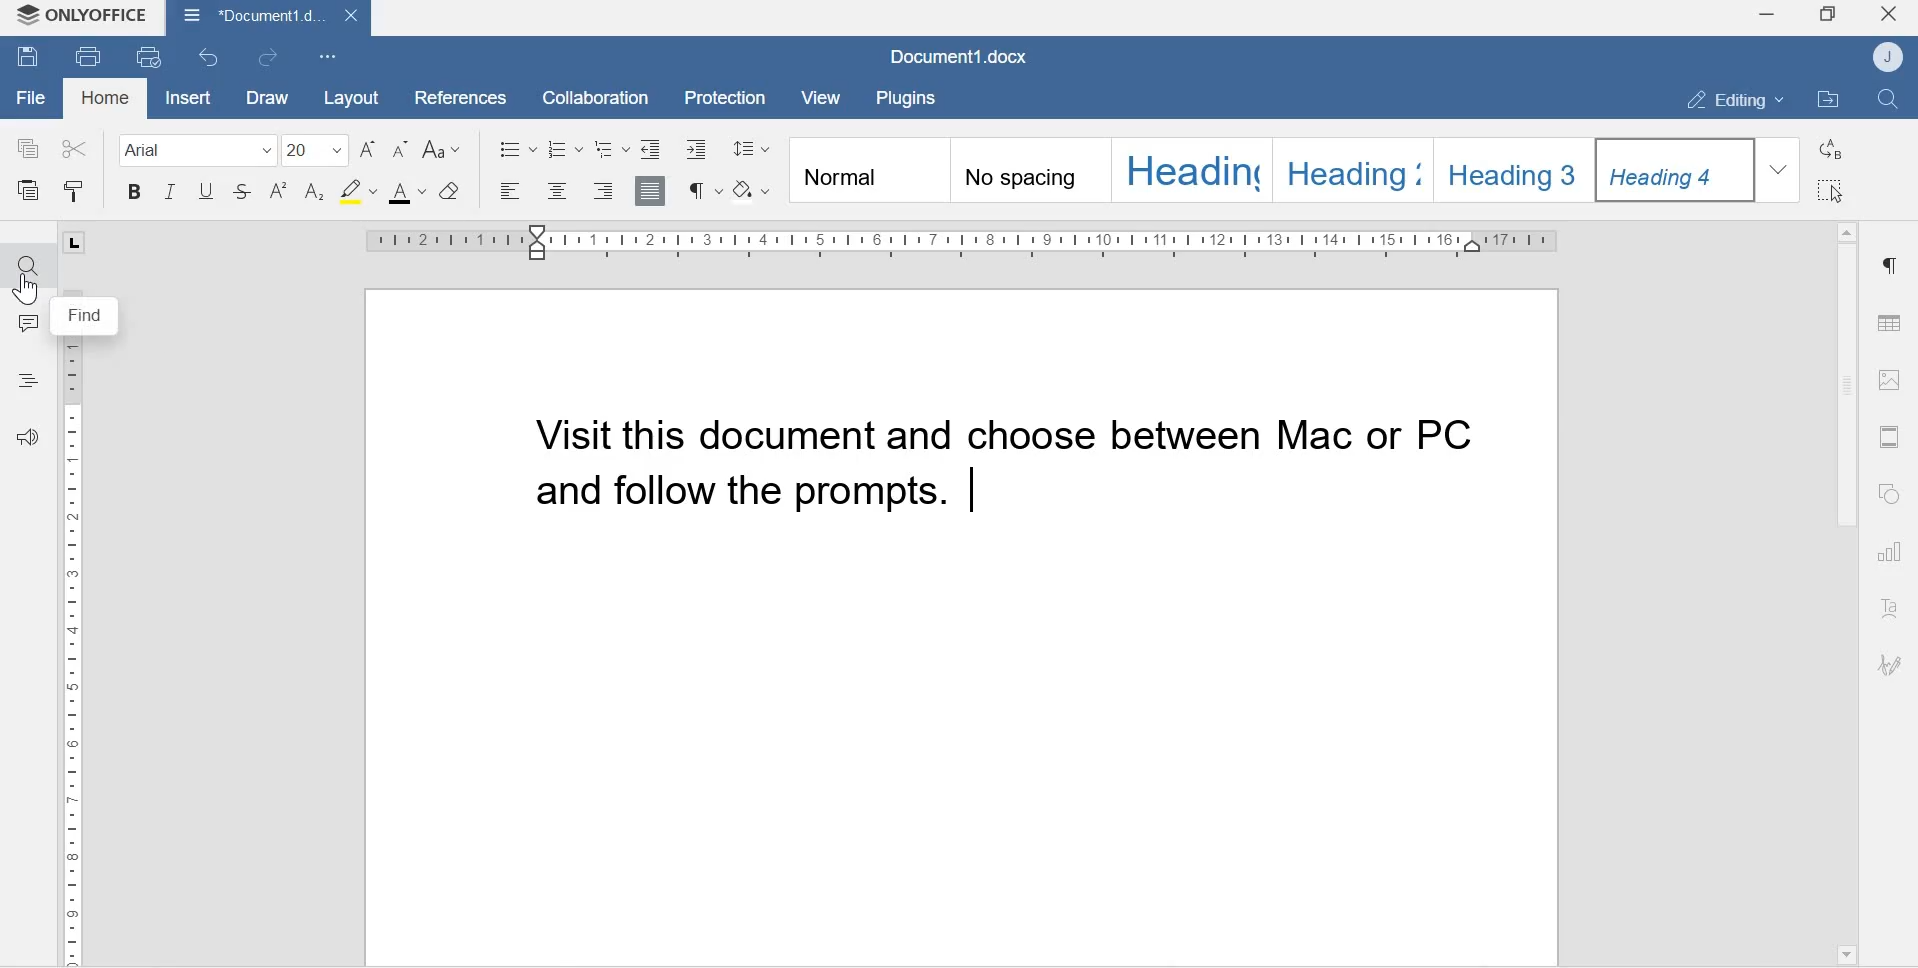  I want to click on References, so click(453, 95).